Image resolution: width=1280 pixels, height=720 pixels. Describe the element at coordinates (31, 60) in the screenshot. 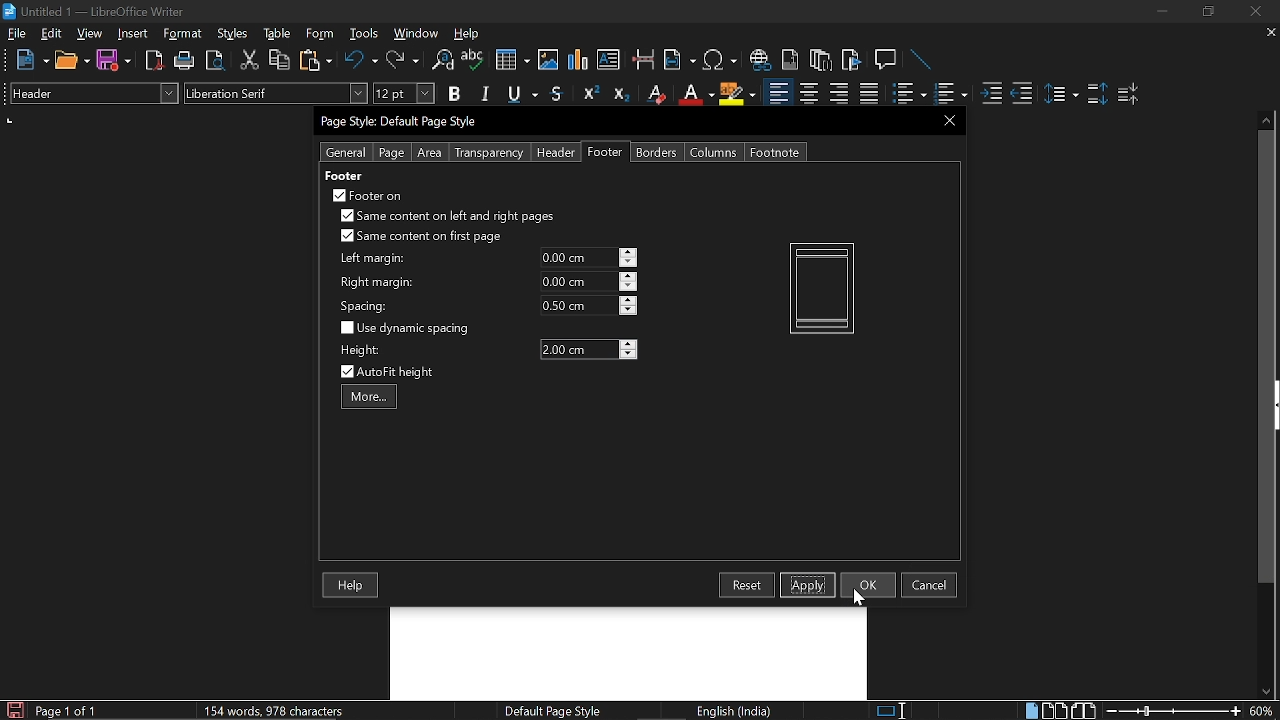

I see `NEw` at that location.